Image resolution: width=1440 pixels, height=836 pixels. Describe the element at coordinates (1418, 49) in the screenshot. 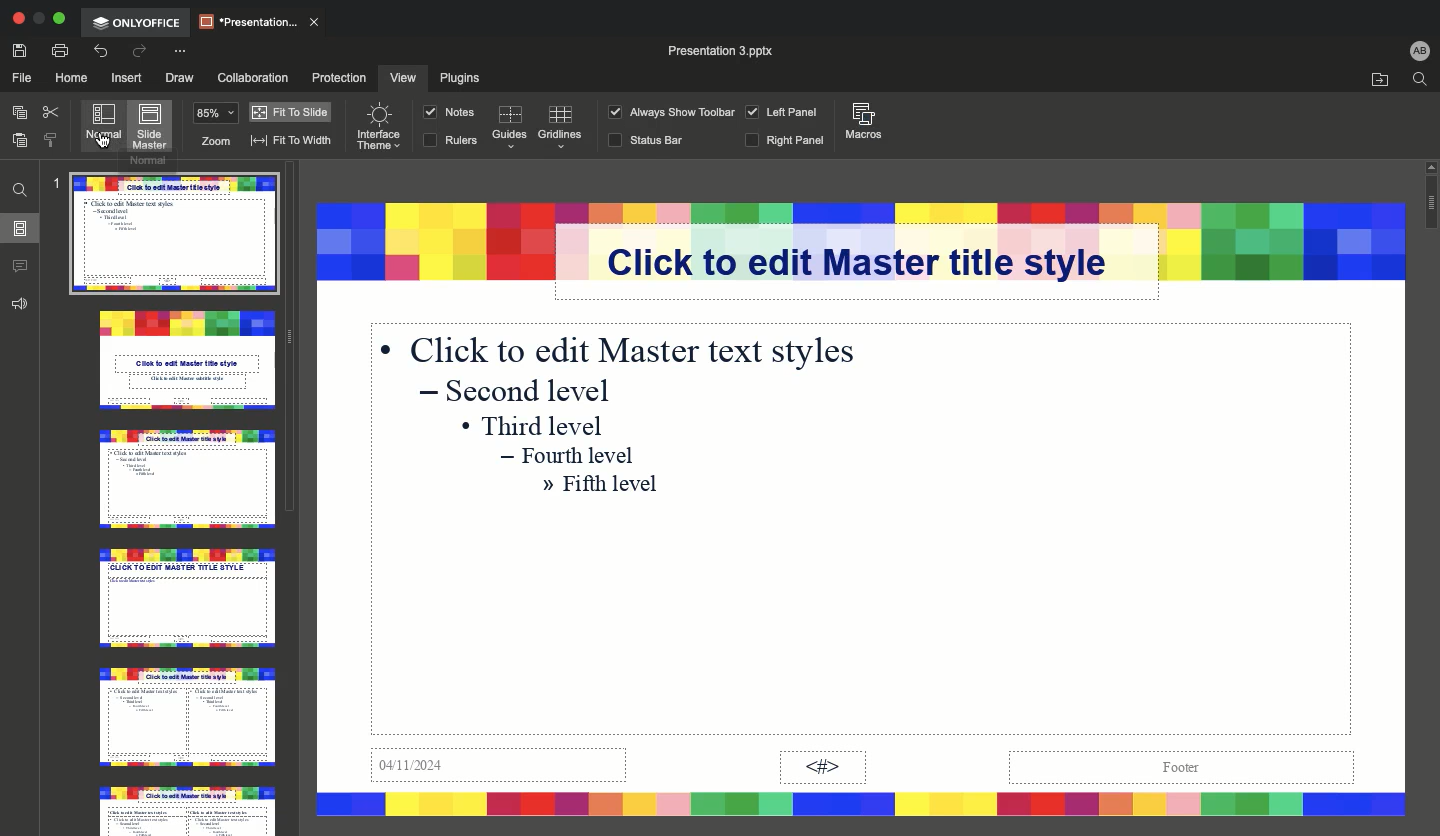

I see `User` at that location.